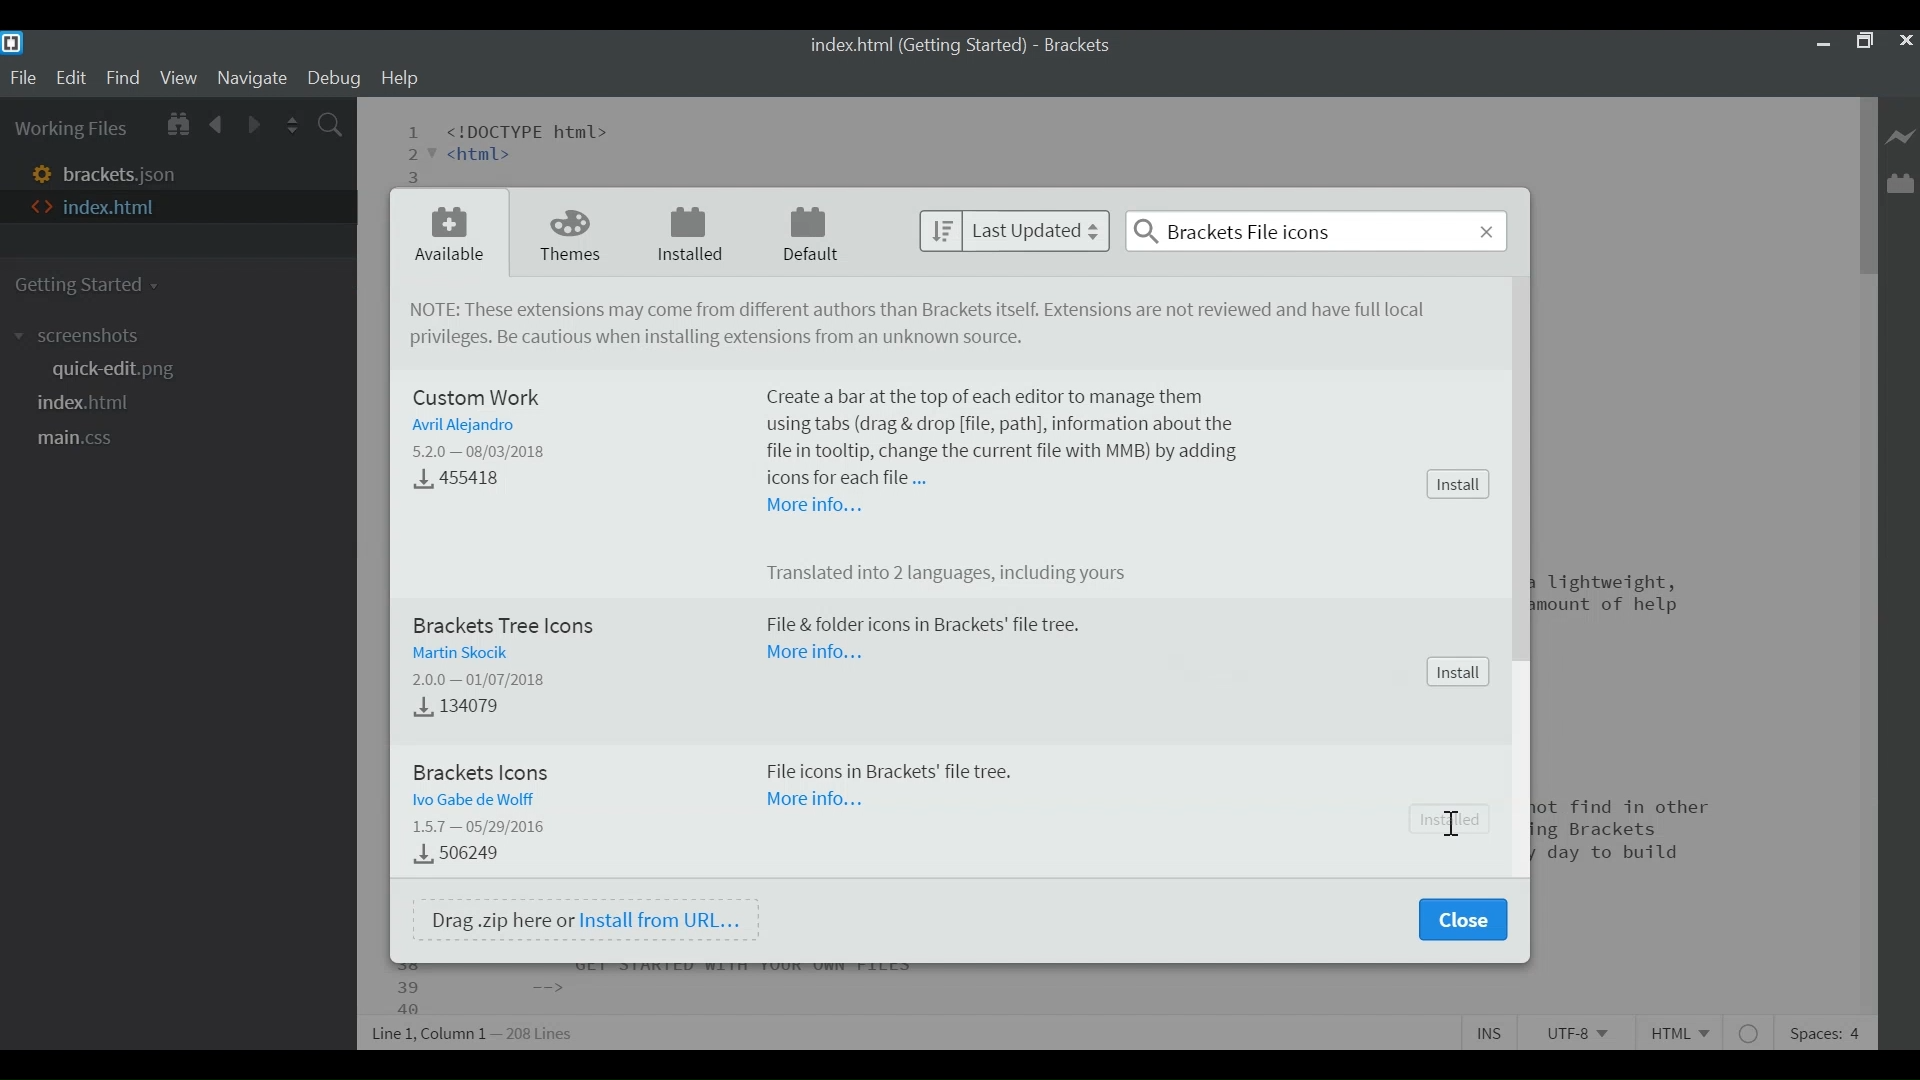 The image size is (1920, 1080). I want to click on Search, so click(1316, 230).